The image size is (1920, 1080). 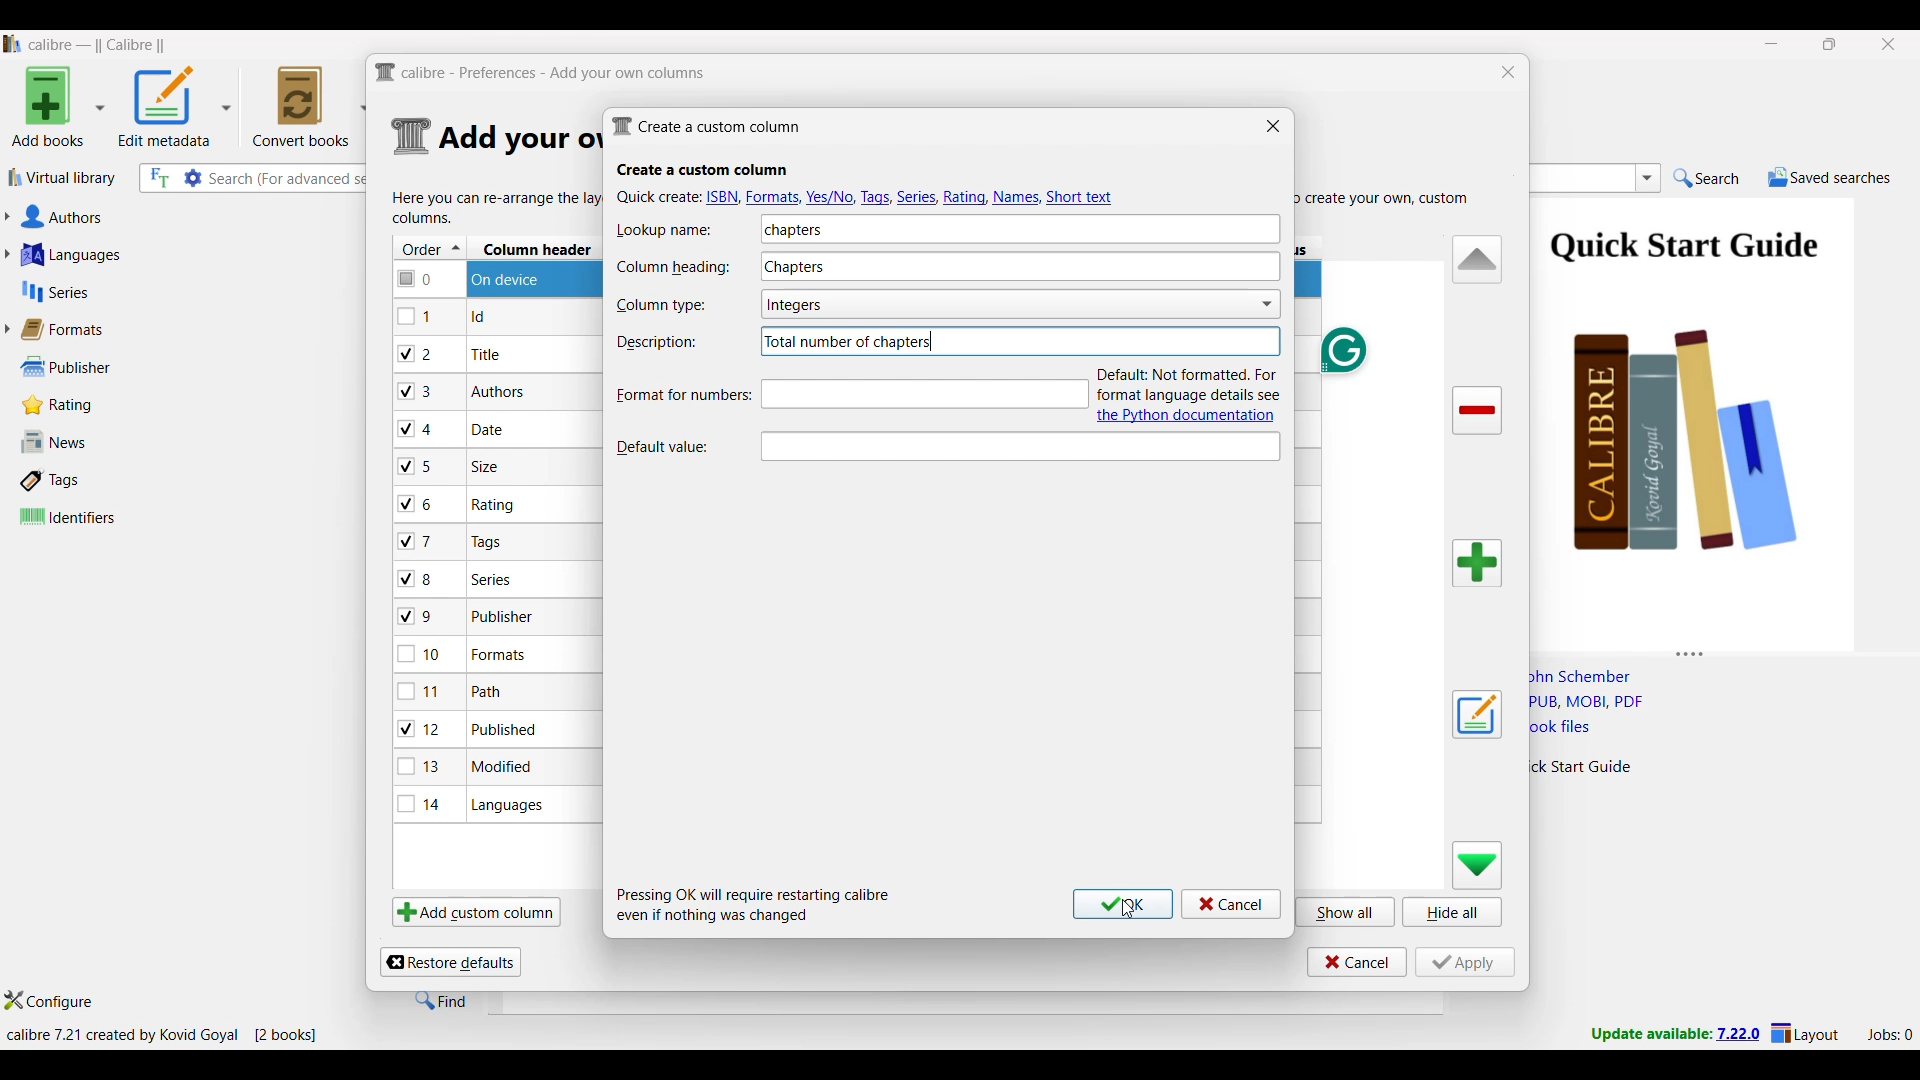 I want to click on checkbox - 3, so click(x=417, y=392).